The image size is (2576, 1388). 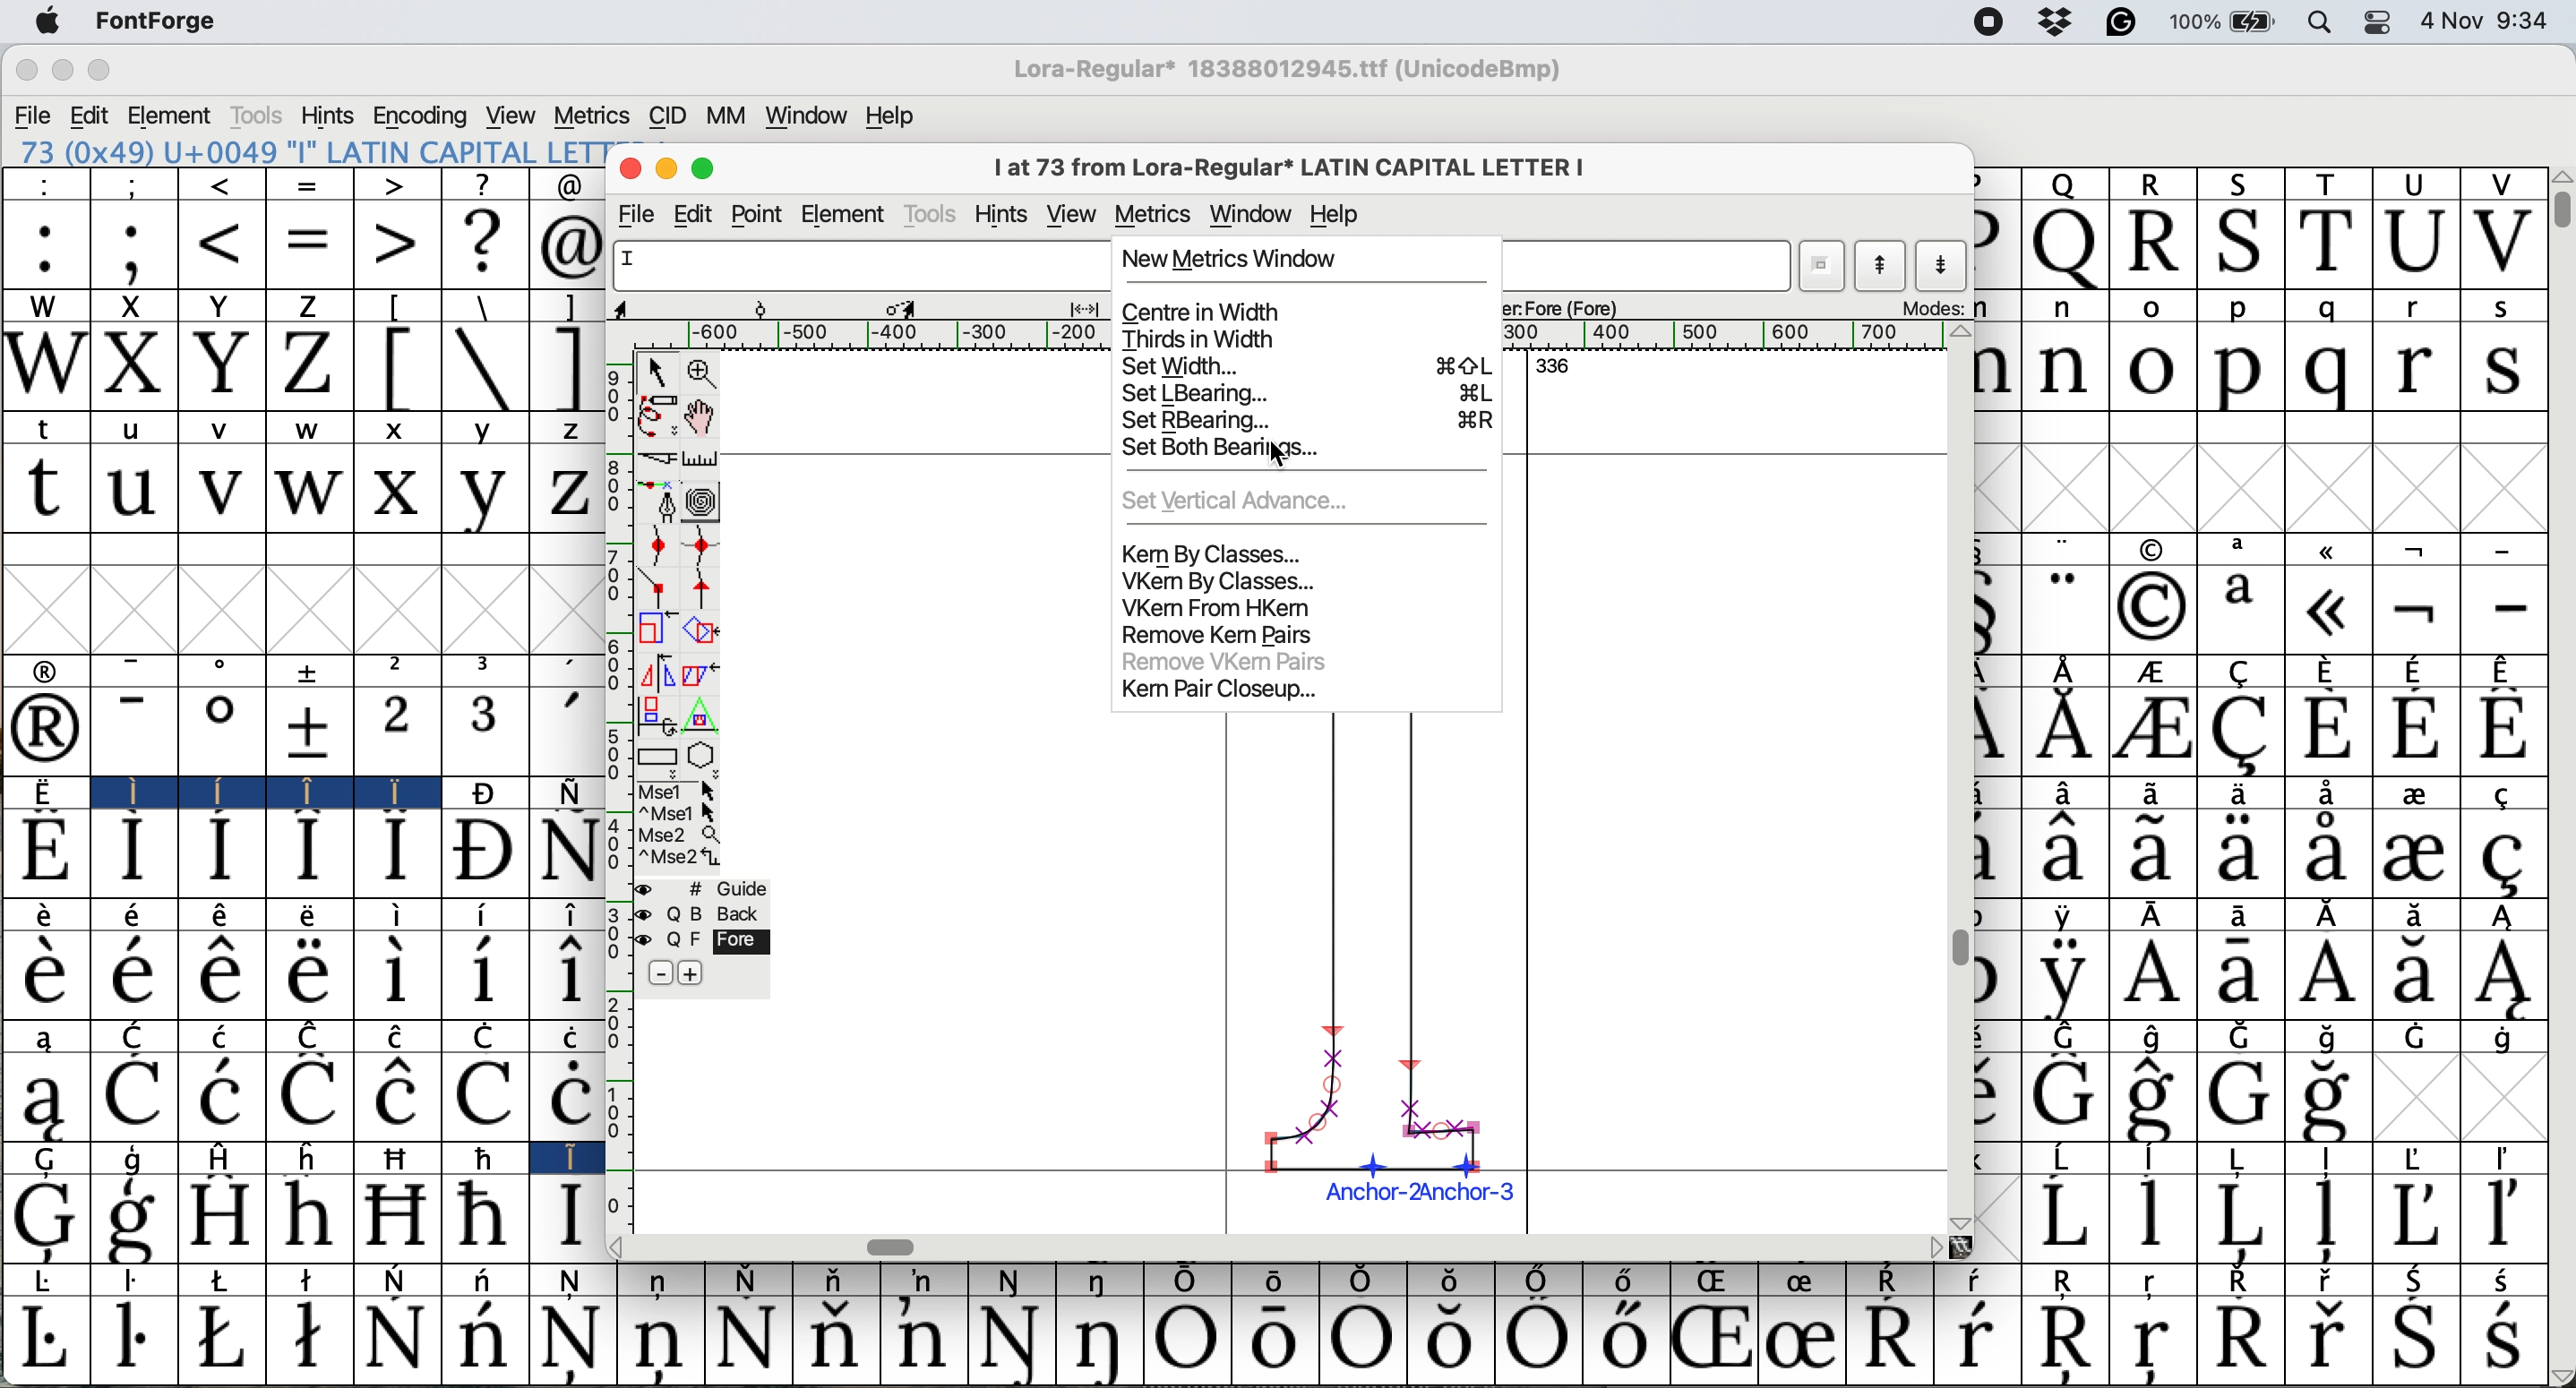 What do you see at coordinates (1079, 306) in the screenshot?
I see `` at bounding box center [1079, 306].